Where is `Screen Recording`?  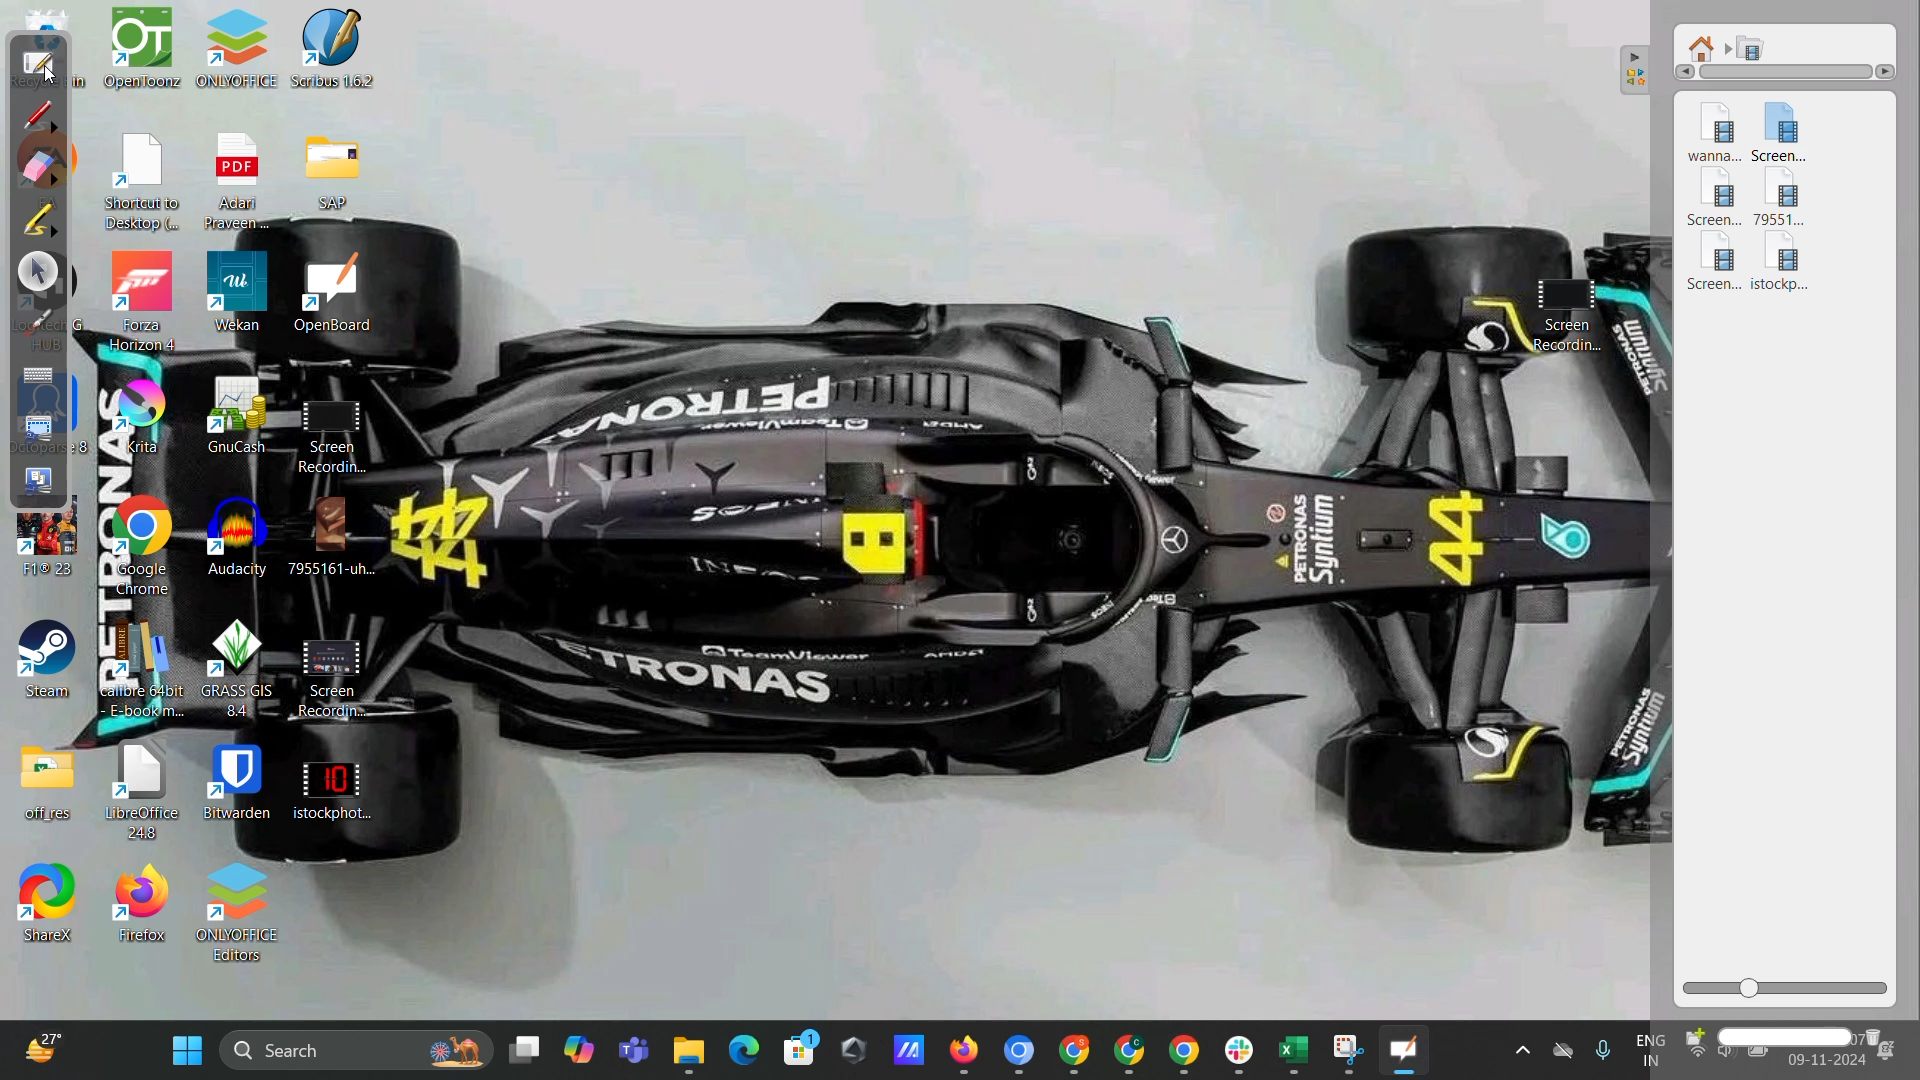
Screen Recording is located at coordinates (341, 434).